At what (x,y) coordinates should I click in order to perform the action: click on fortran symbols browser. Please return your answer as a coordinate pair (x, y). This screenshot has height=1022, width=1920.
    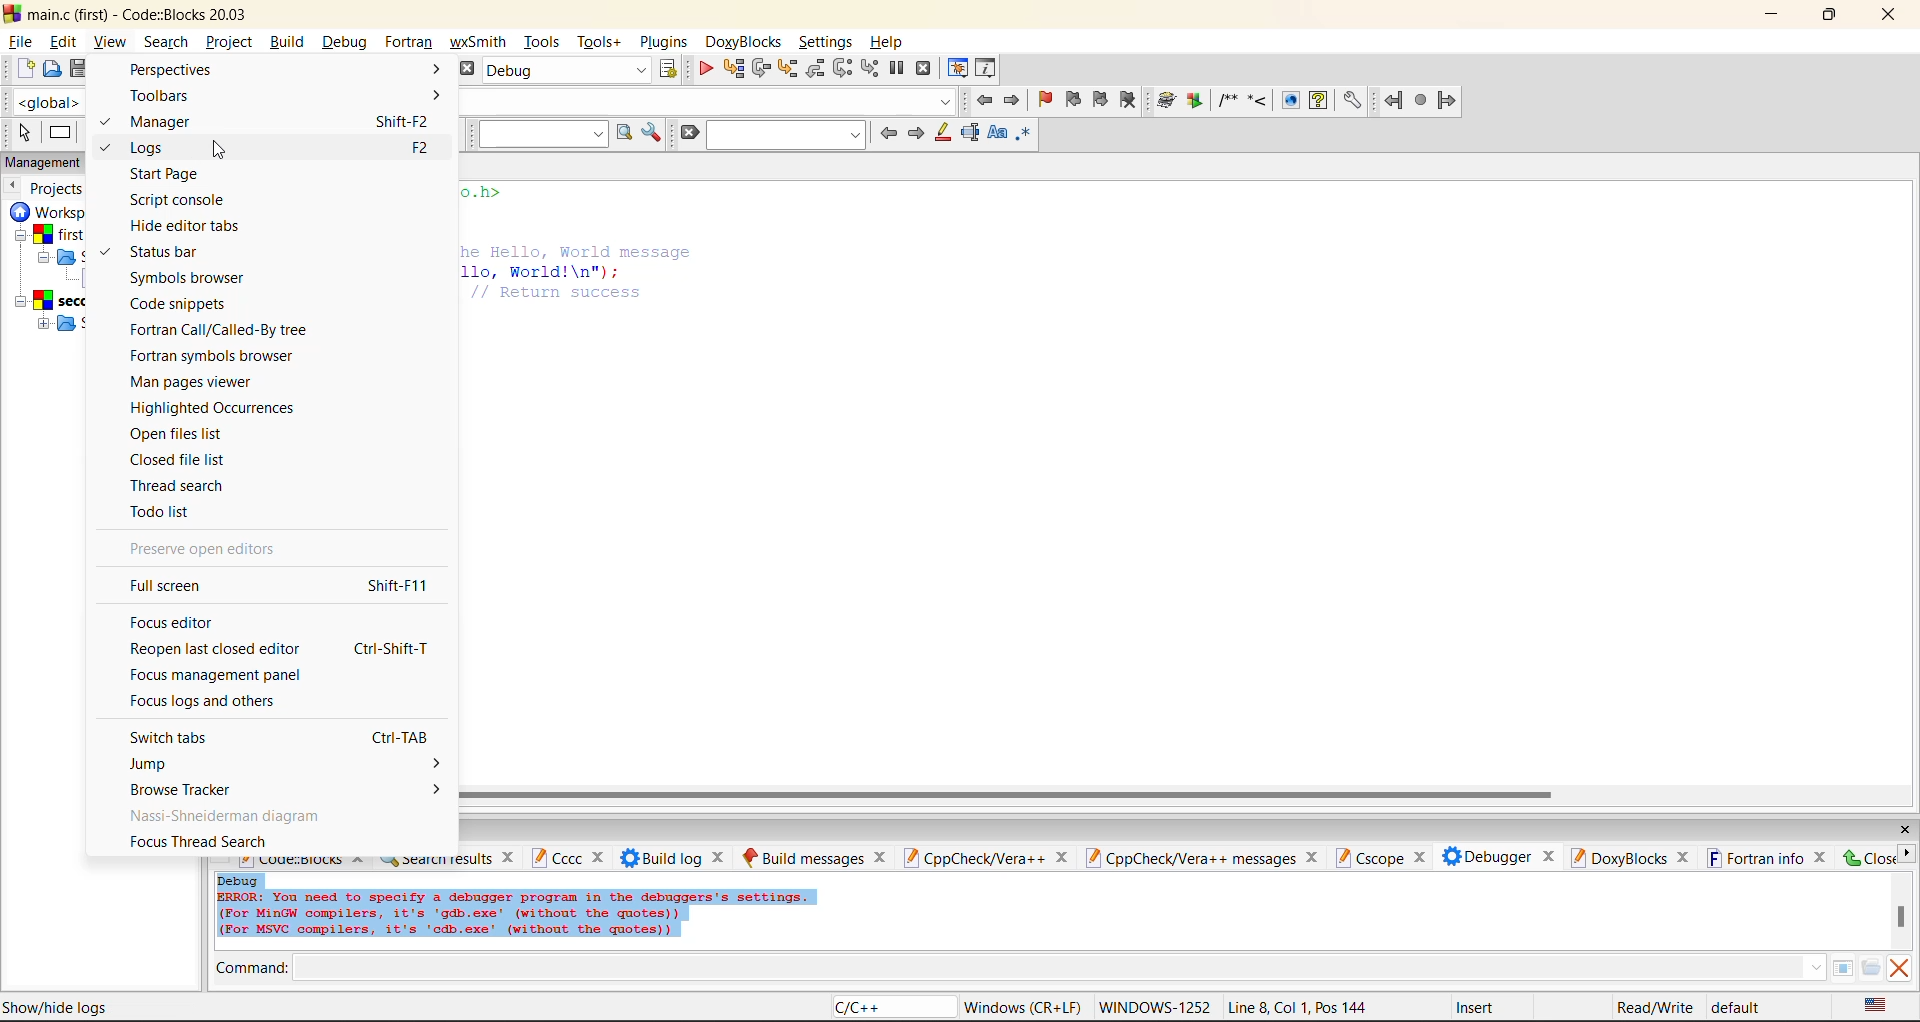
    Looking at the image, I should click on (212, 356).